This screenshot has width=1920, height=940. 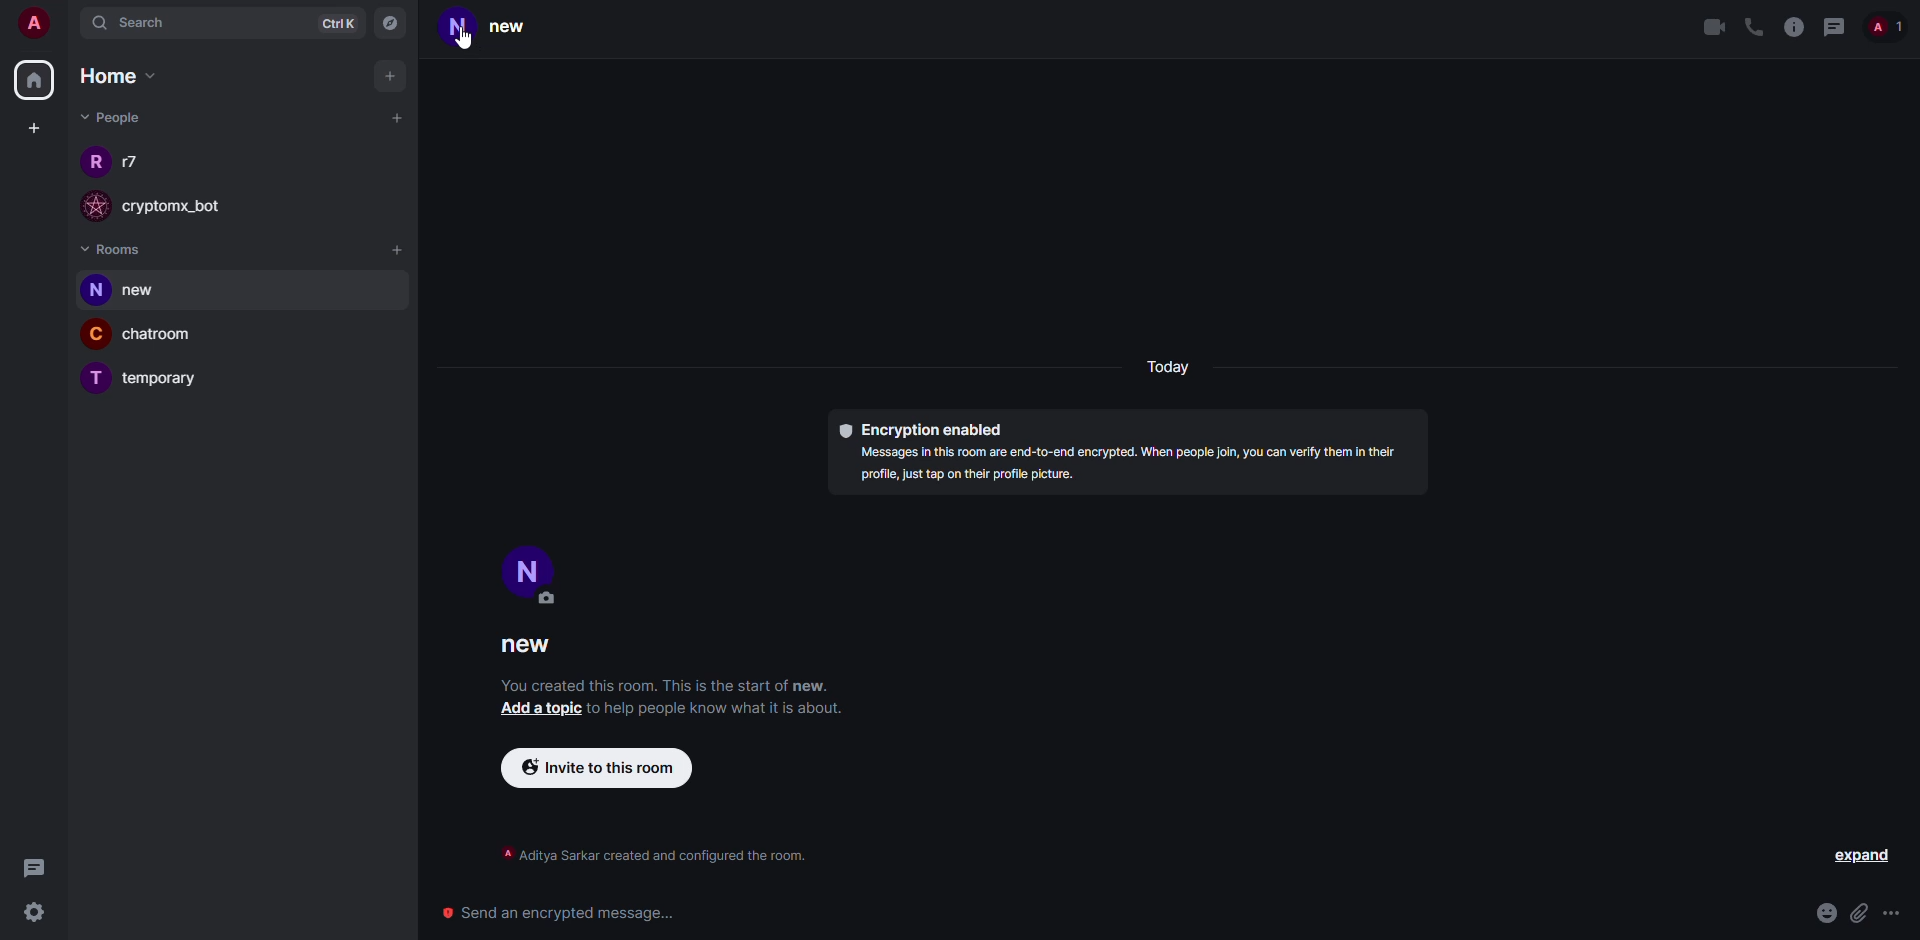 What do you see at coordinates (539, 708) in the screenshot?
I see `add topic` at bounding box center [539, 708].